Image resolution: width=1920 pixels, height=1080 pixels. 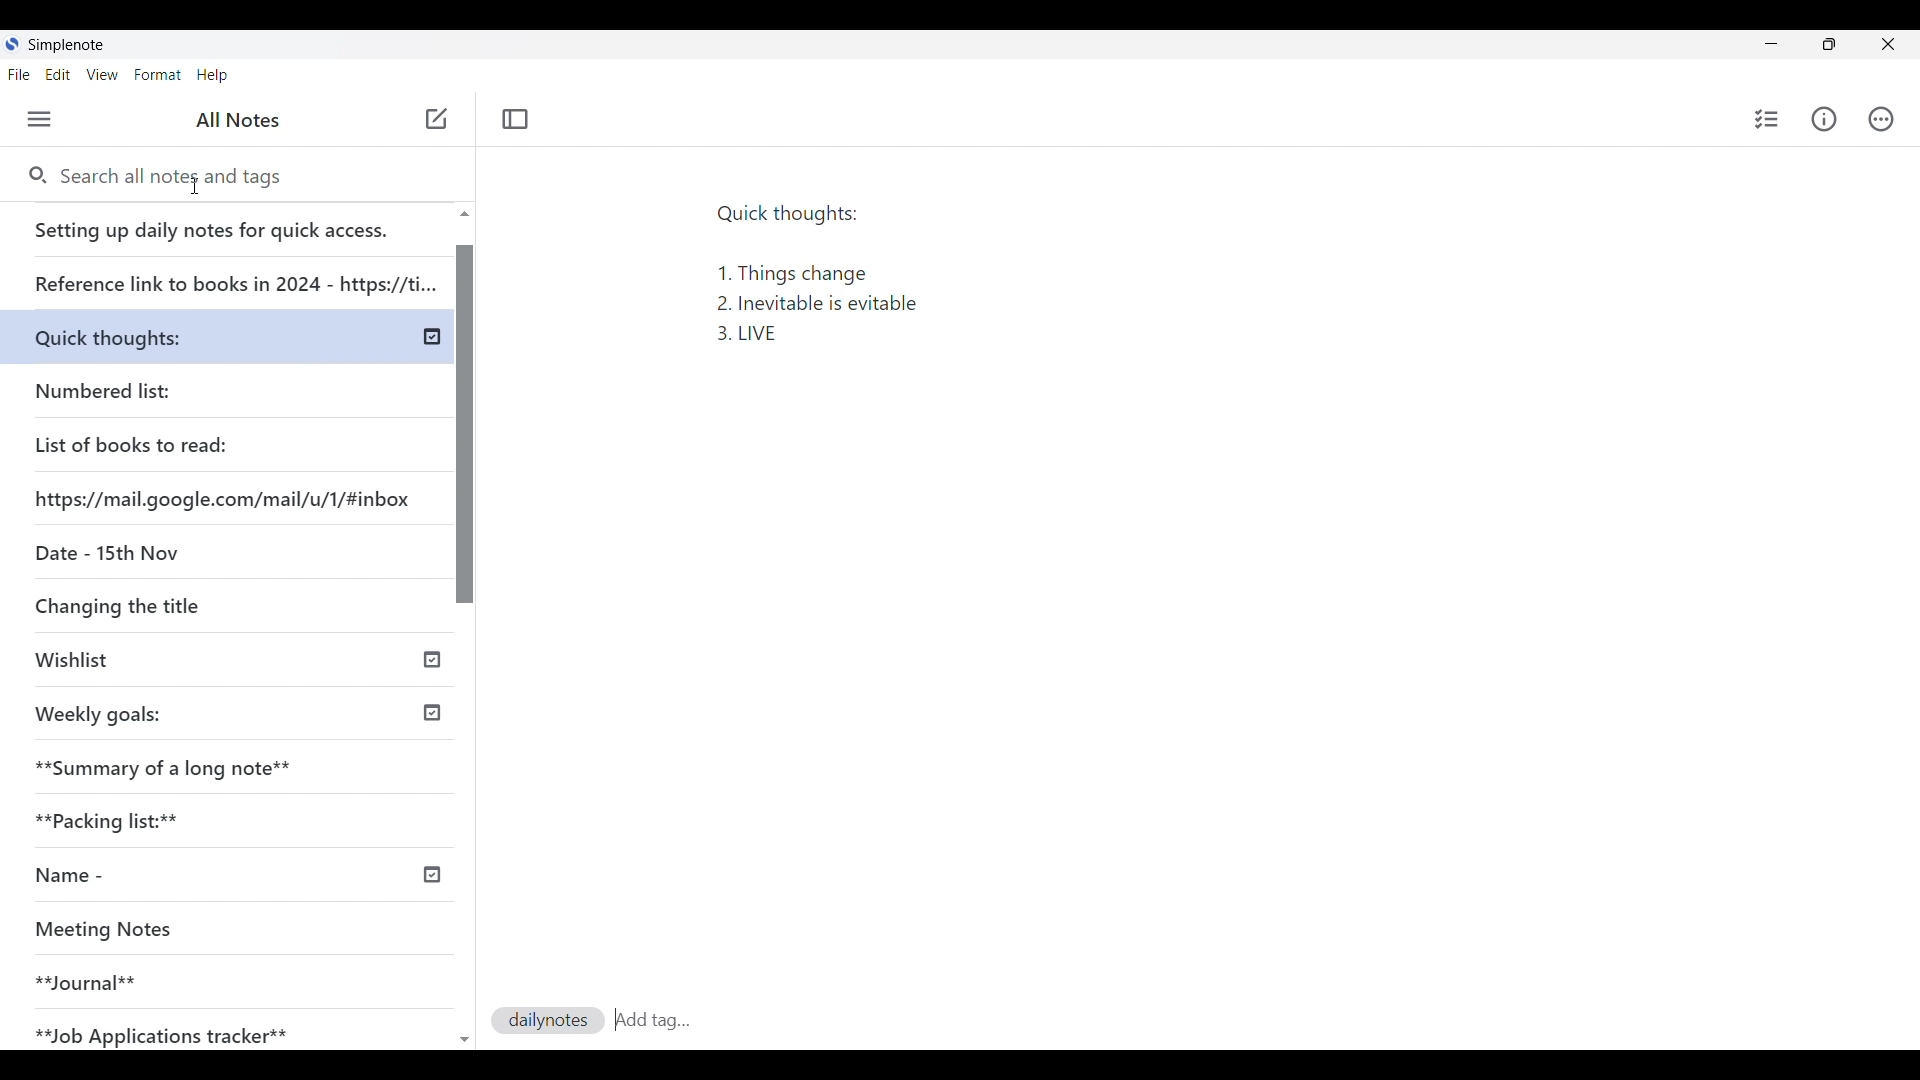 What do you see at coordinates (160, 387) in the screenshot?
I see `Numbered list` at bounding box center [160, 387].